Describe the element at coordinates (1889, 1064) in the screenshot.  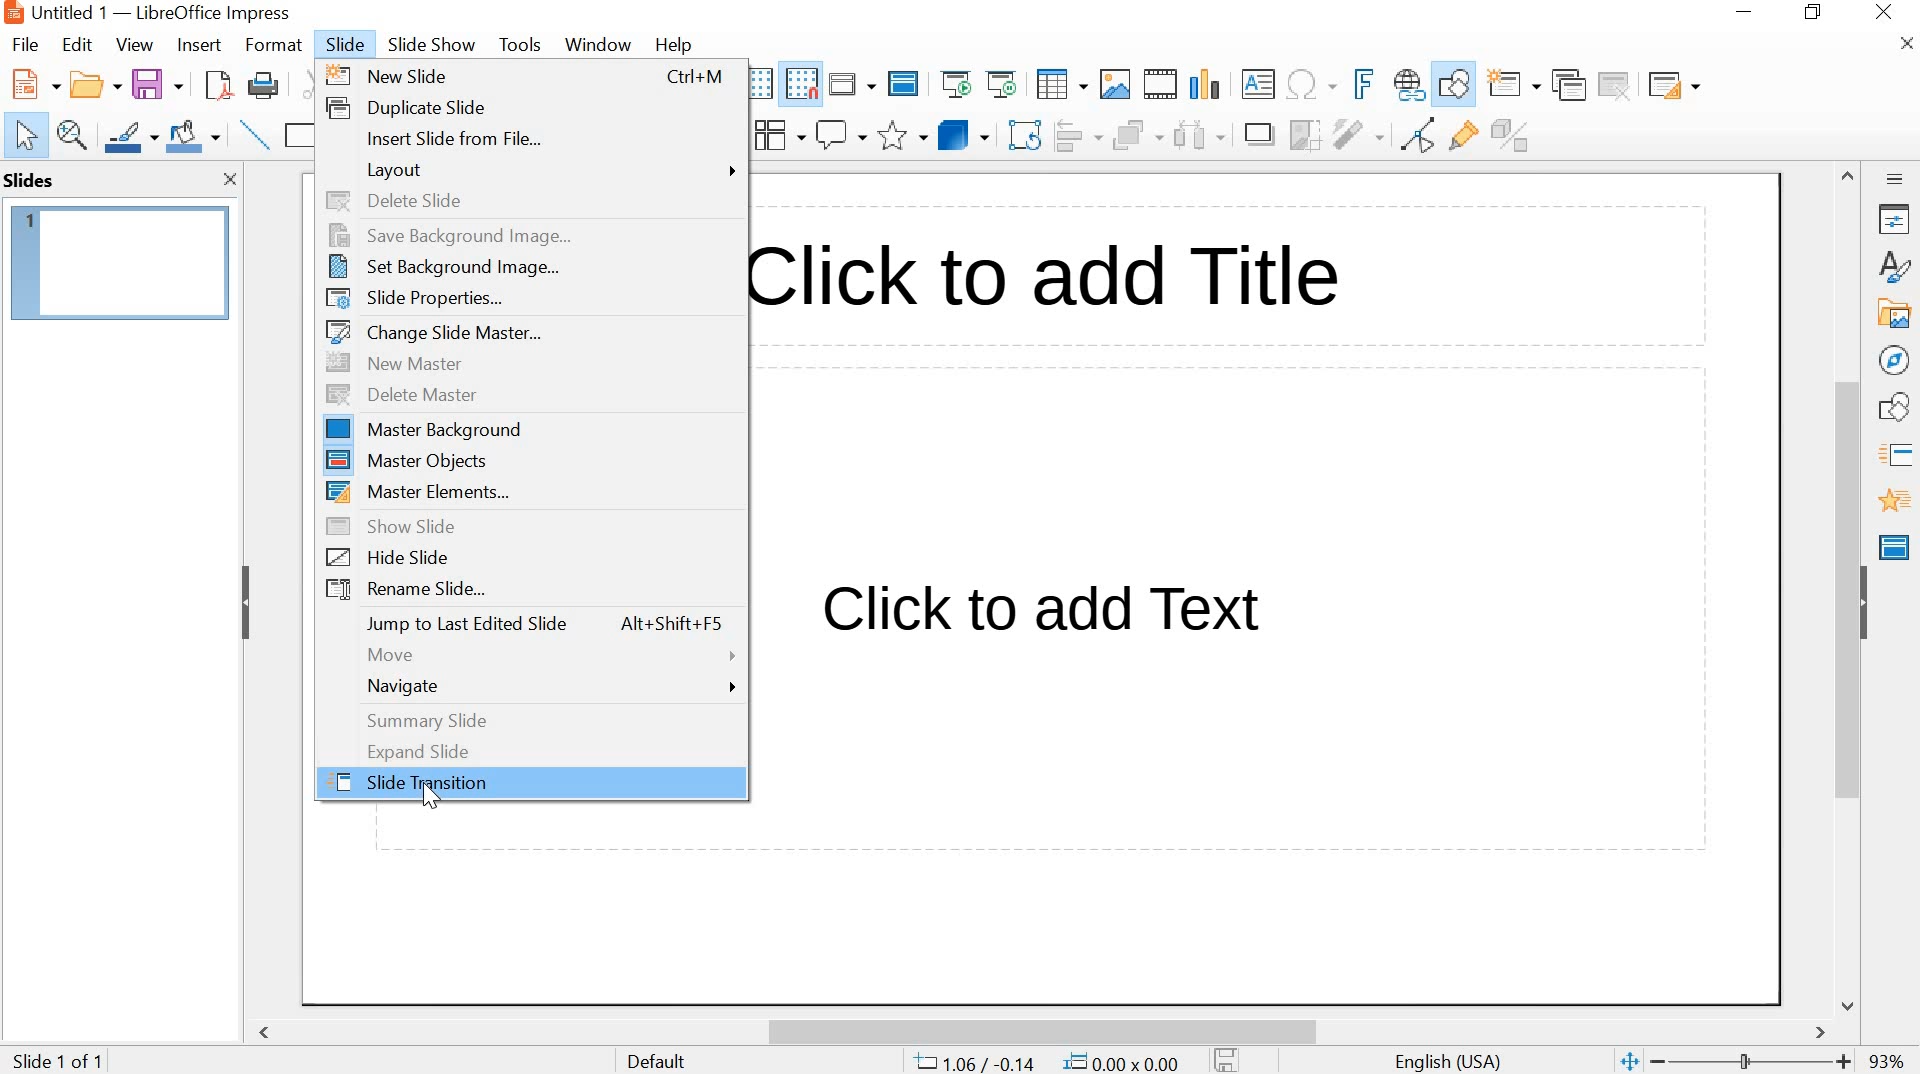
I see `ZOOM FACTOR` at that location.